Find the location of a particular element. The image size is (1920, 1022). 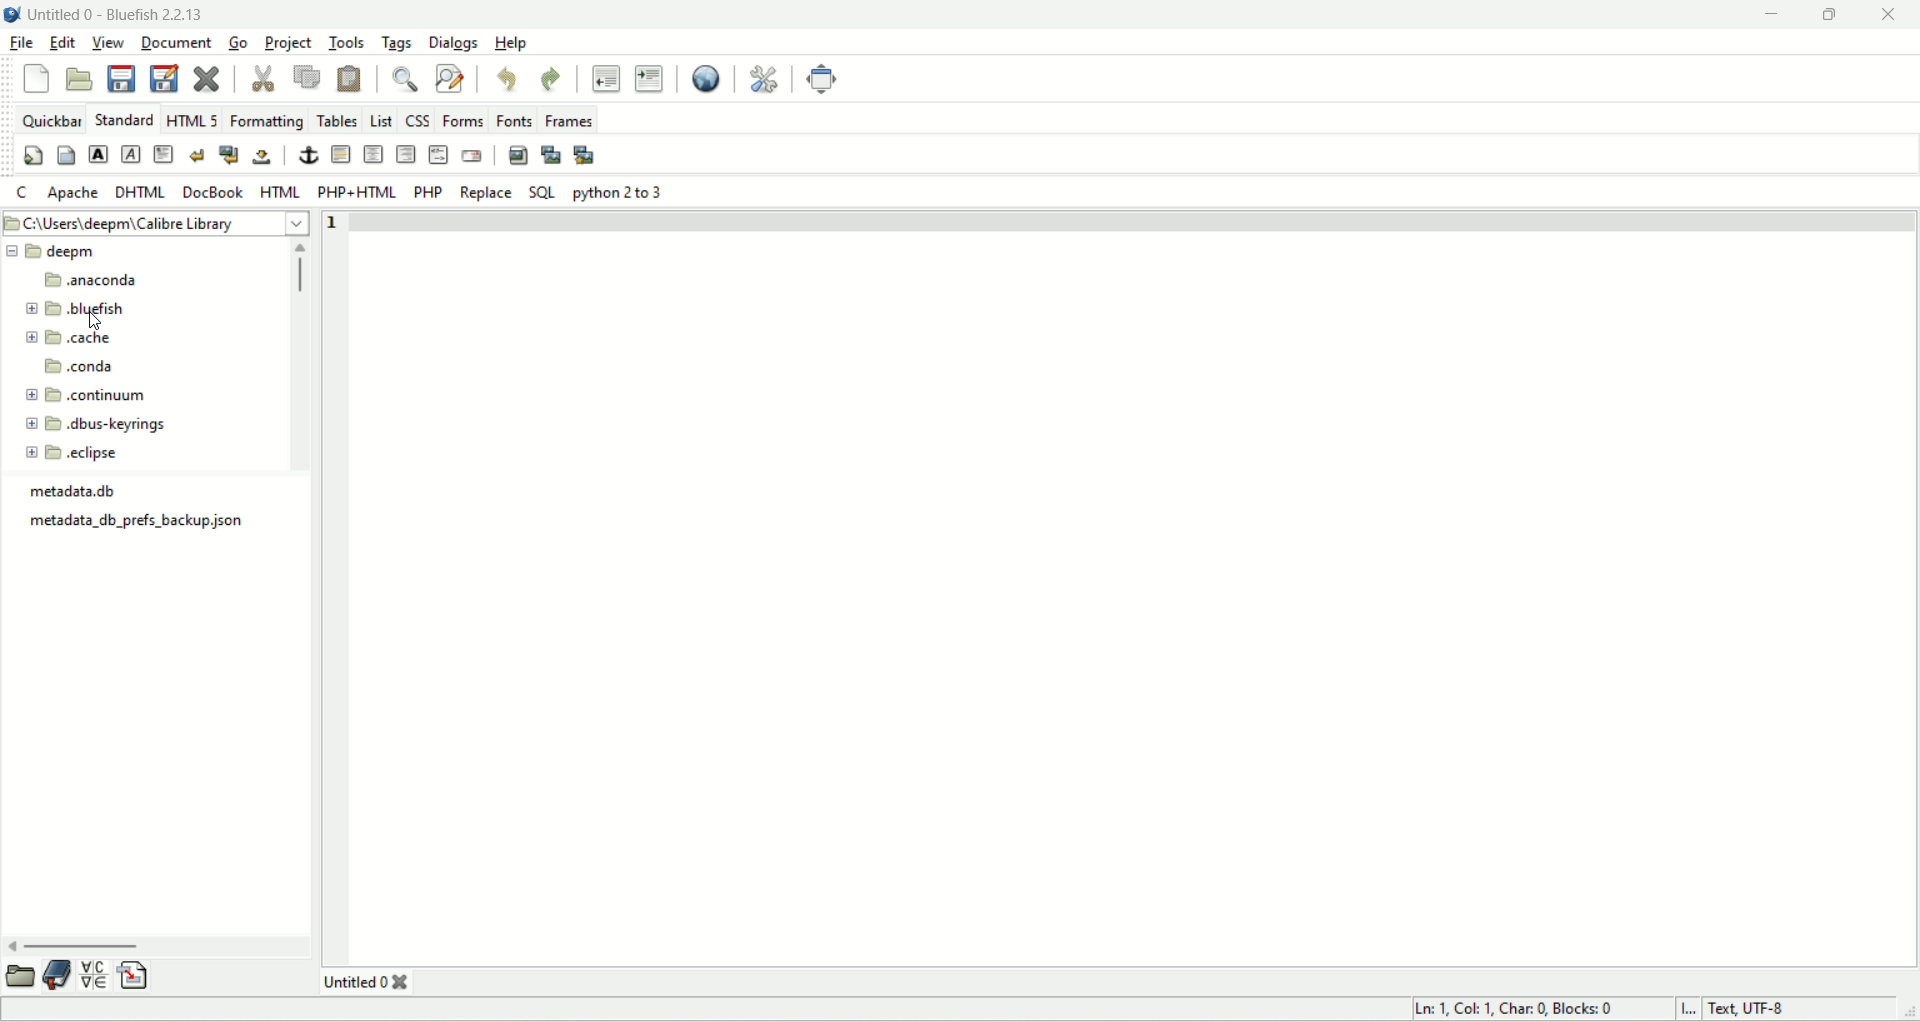

dialogs is located at coordinates (452, 45).